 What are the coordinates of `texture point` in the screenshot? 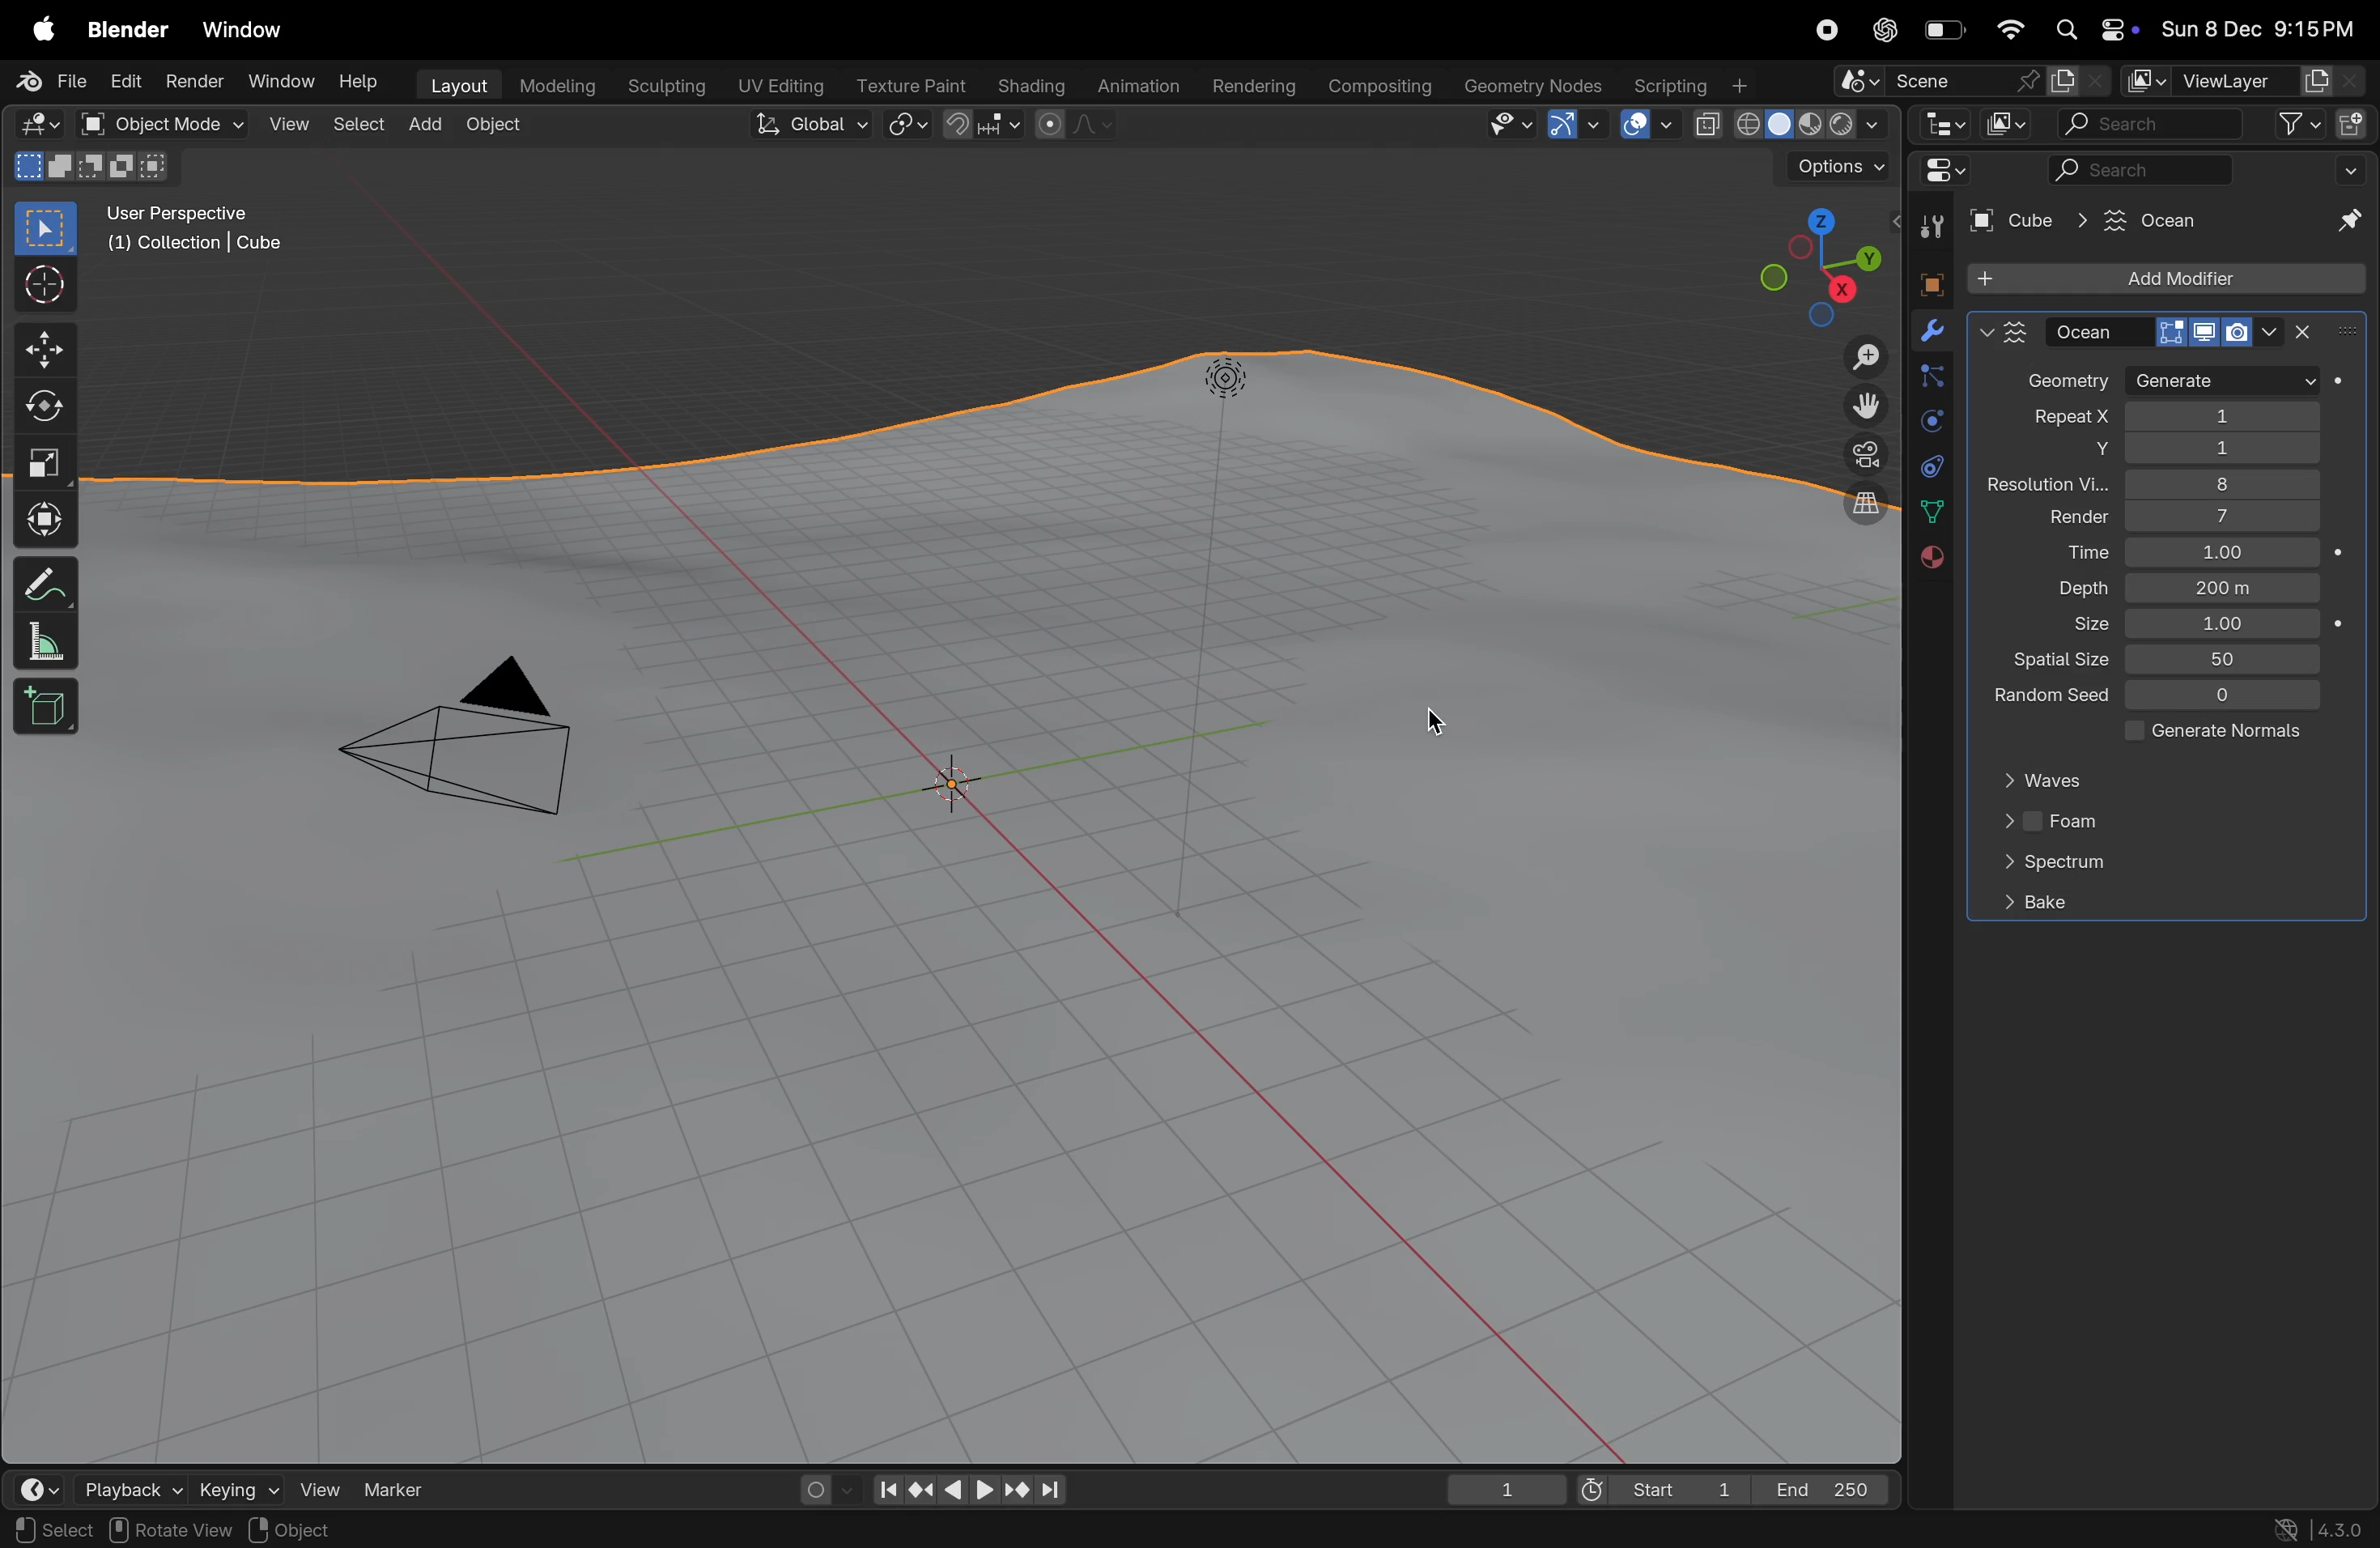 It's located at (914, 85).